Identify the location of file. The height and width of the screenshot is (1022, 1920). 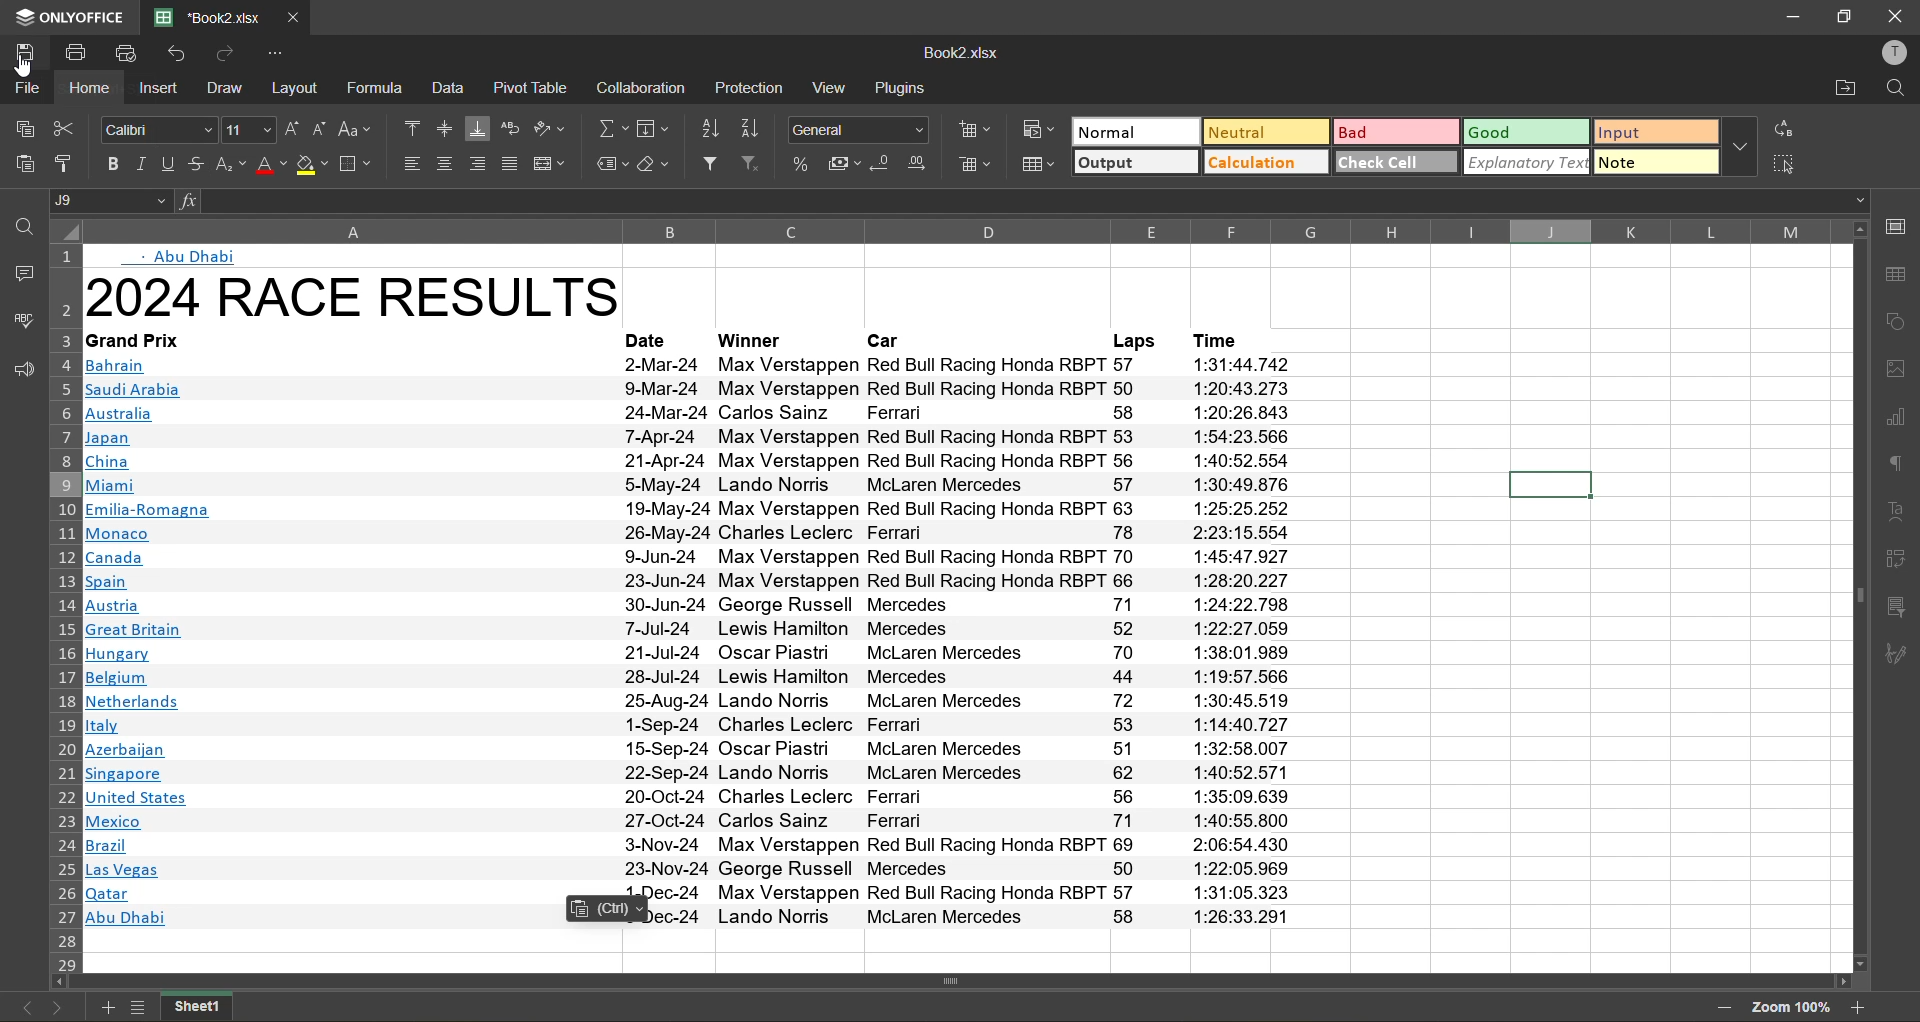
(29, 89).